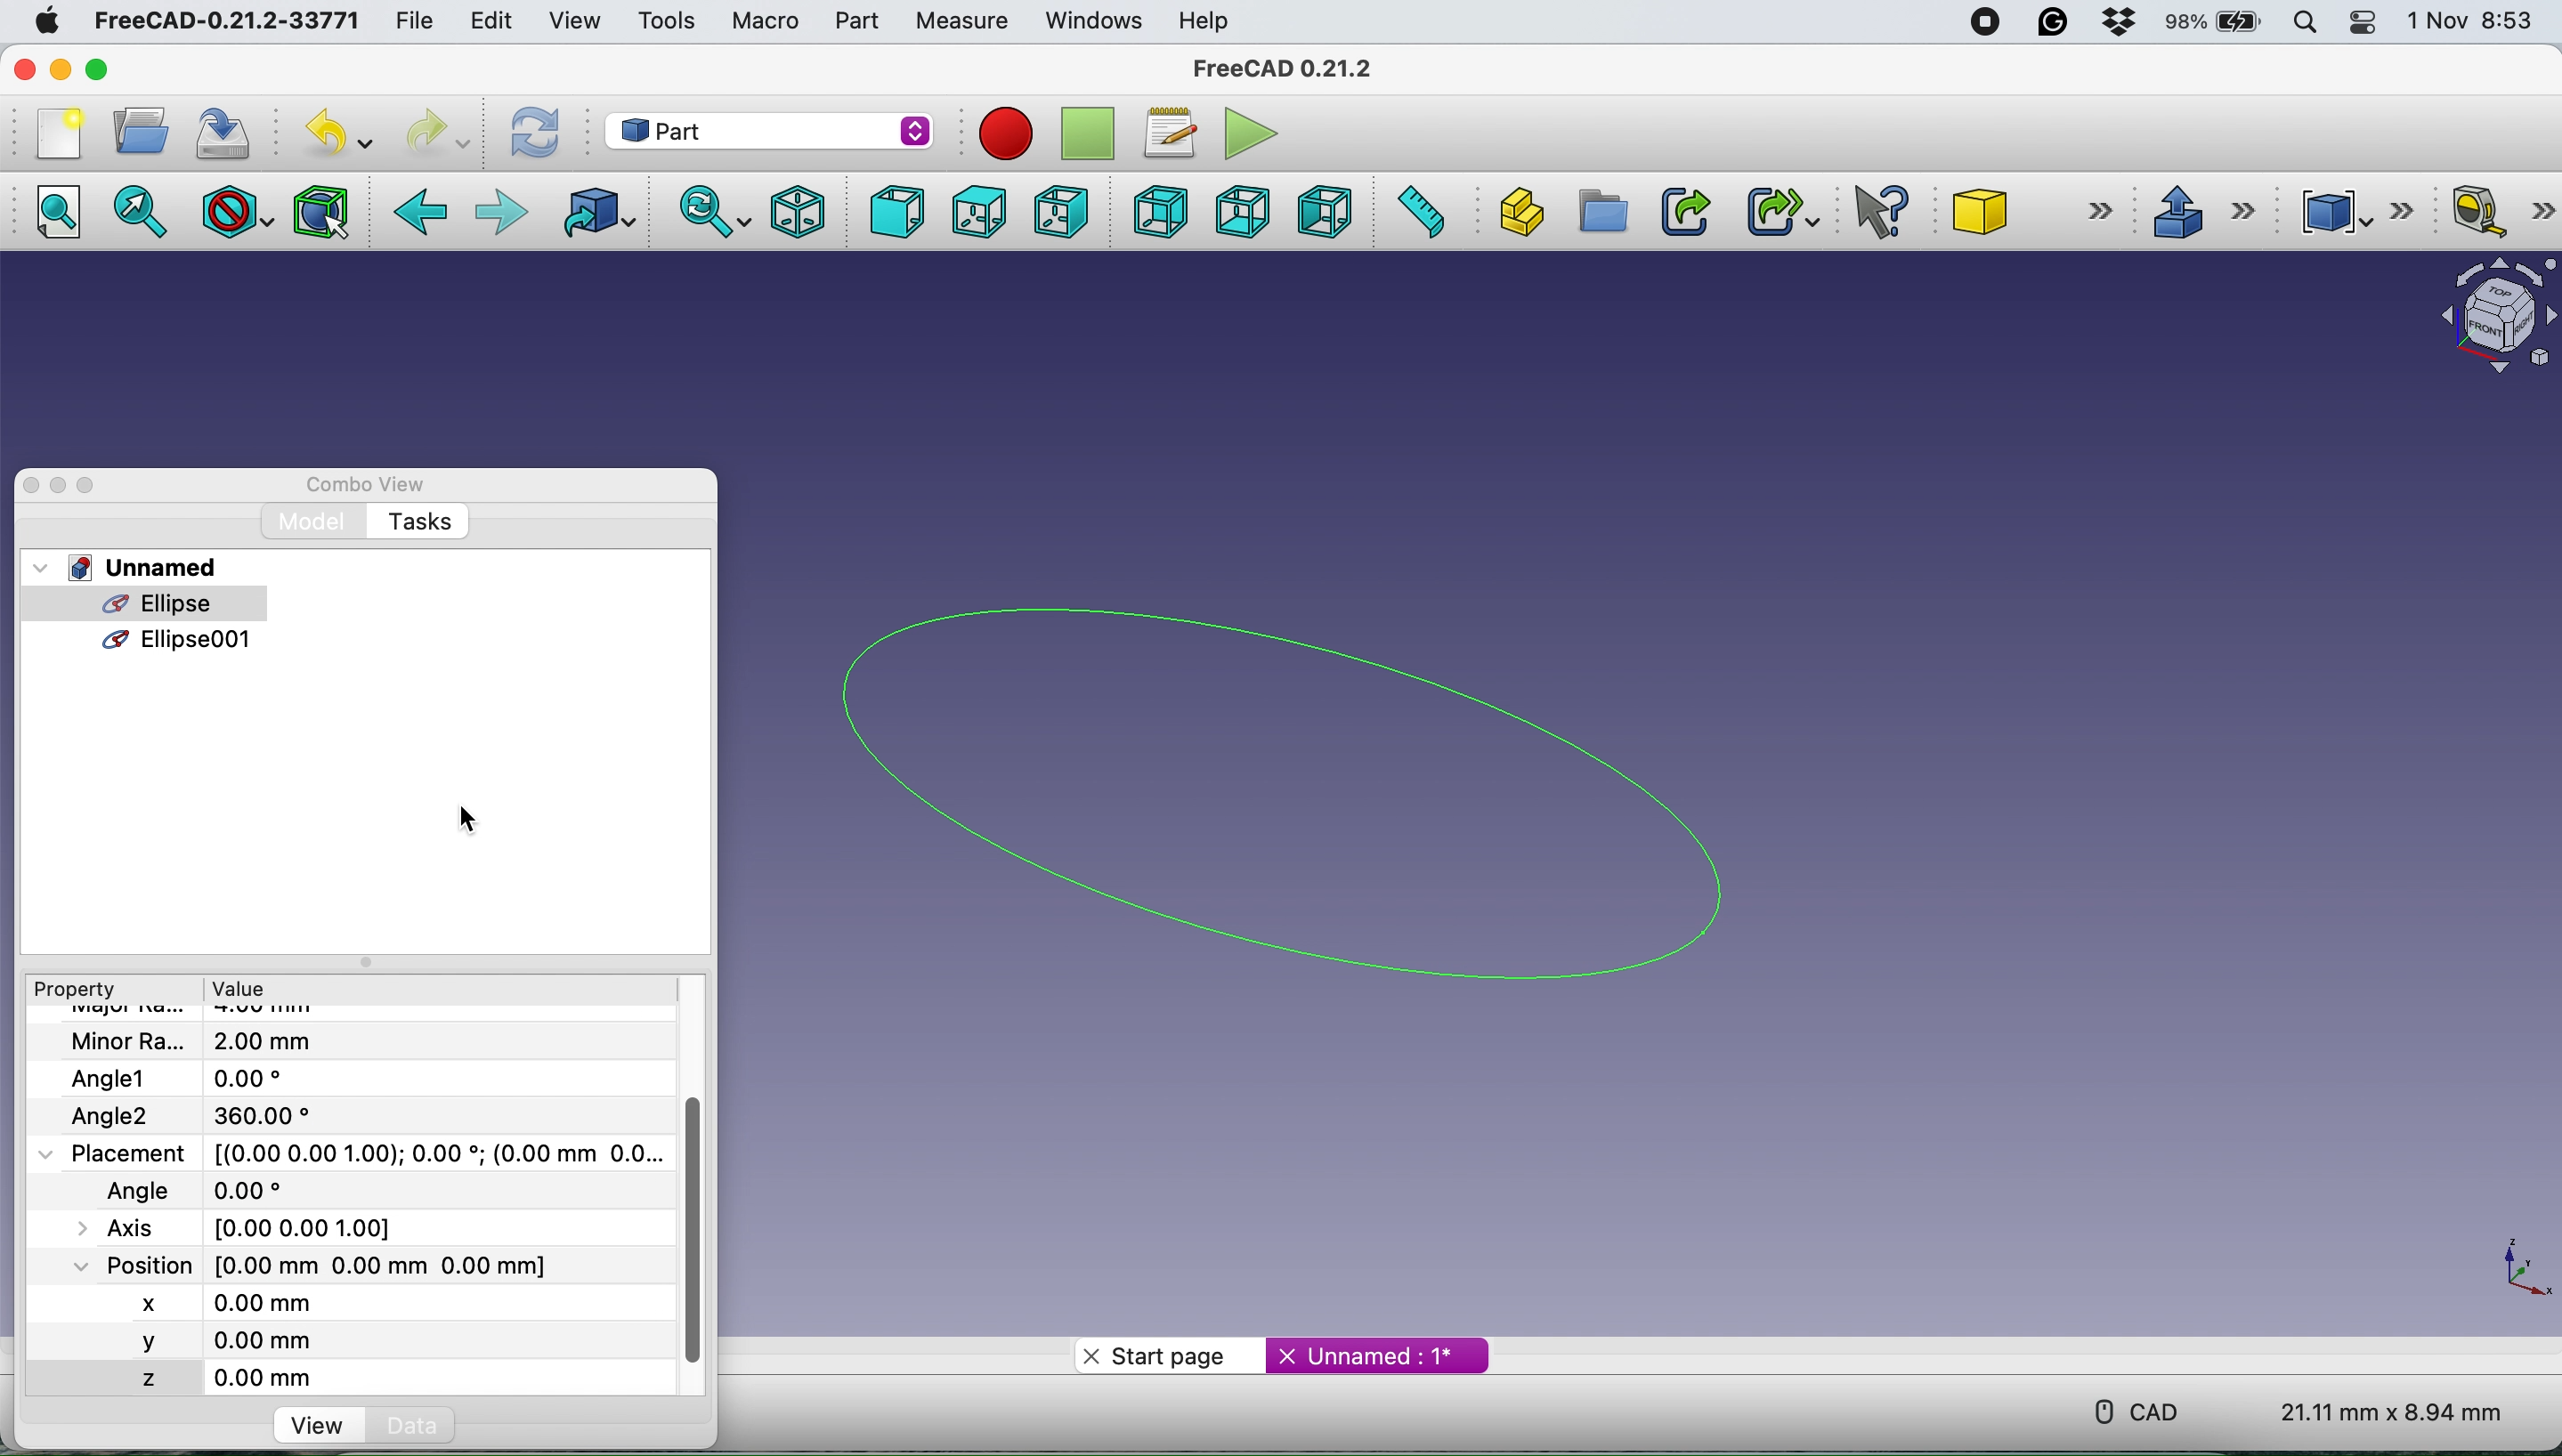  What do you see at coordinates (1887, 213) in the screenshot?
I see `what's this` at bounding box center [1887, 213].